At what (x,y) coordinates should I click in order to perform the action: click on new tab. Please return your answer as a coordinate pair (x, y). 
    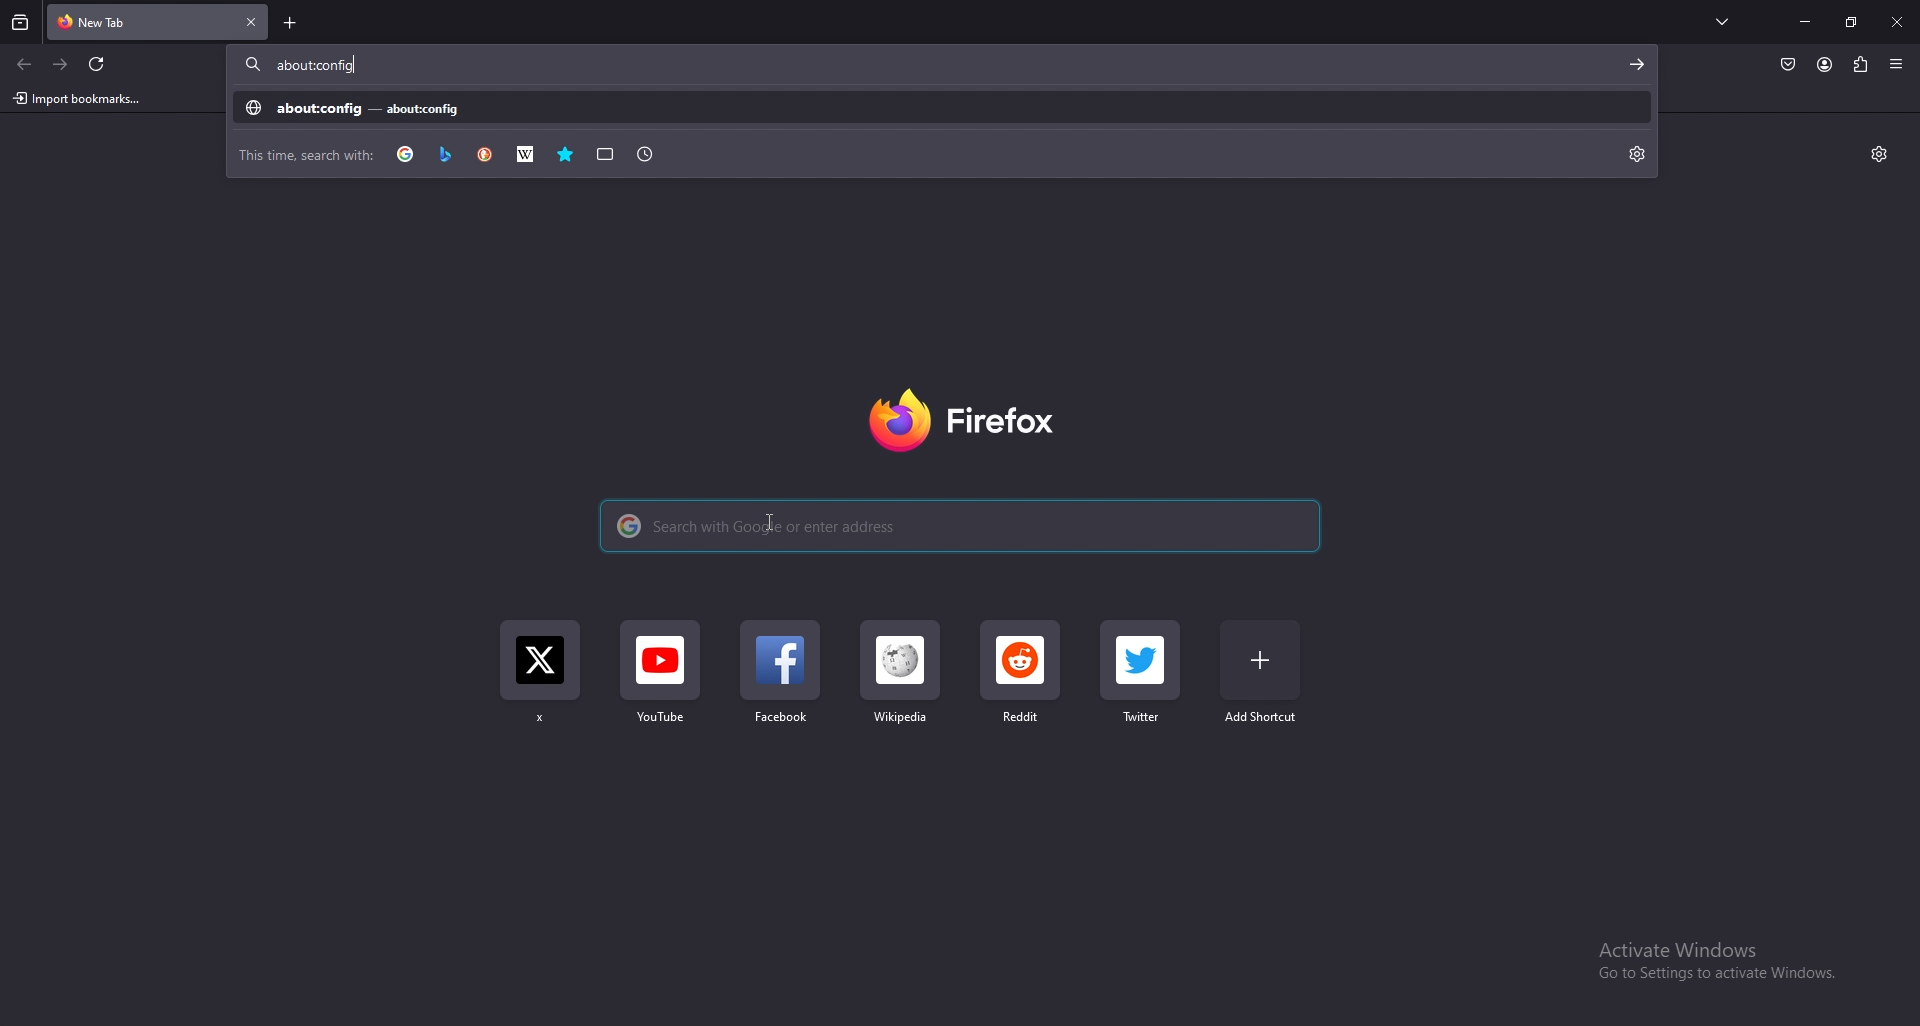
    Looking at the image, I should click on (293, 23).